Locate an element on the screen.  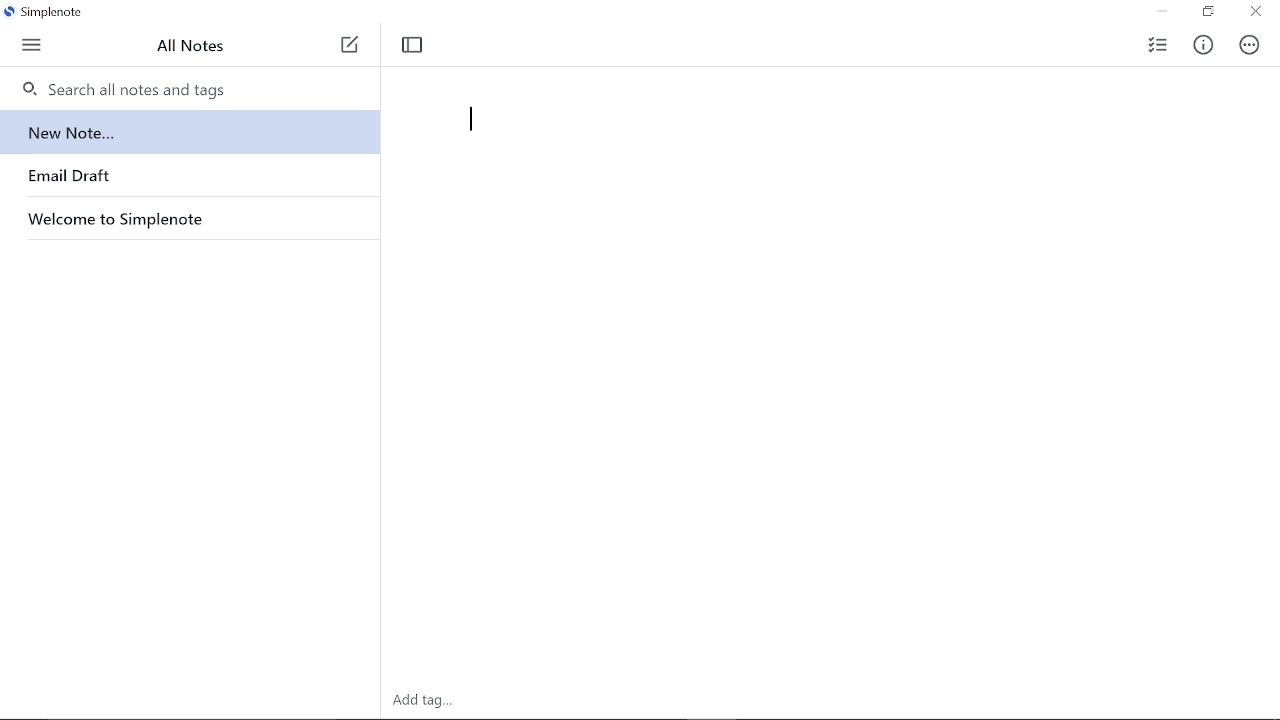
All notes is located at coordinates (194, 49).